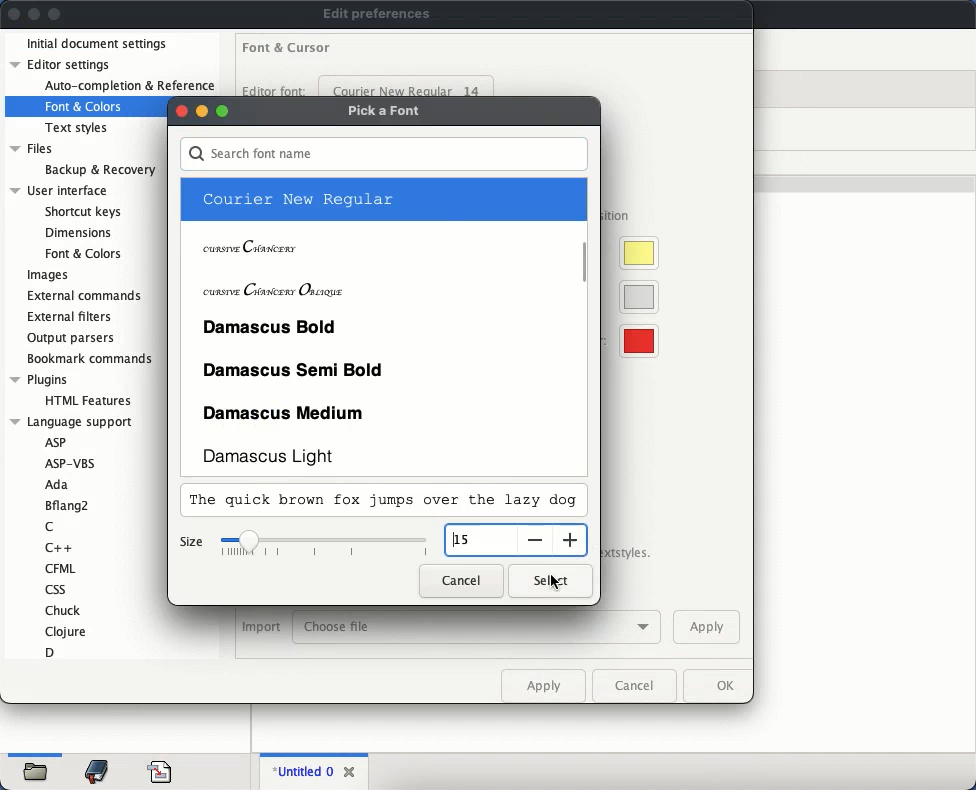  What do you see at coordinates (64, 64) in the screenshot?
I see `editor settings` at bounding box center [64, 64].